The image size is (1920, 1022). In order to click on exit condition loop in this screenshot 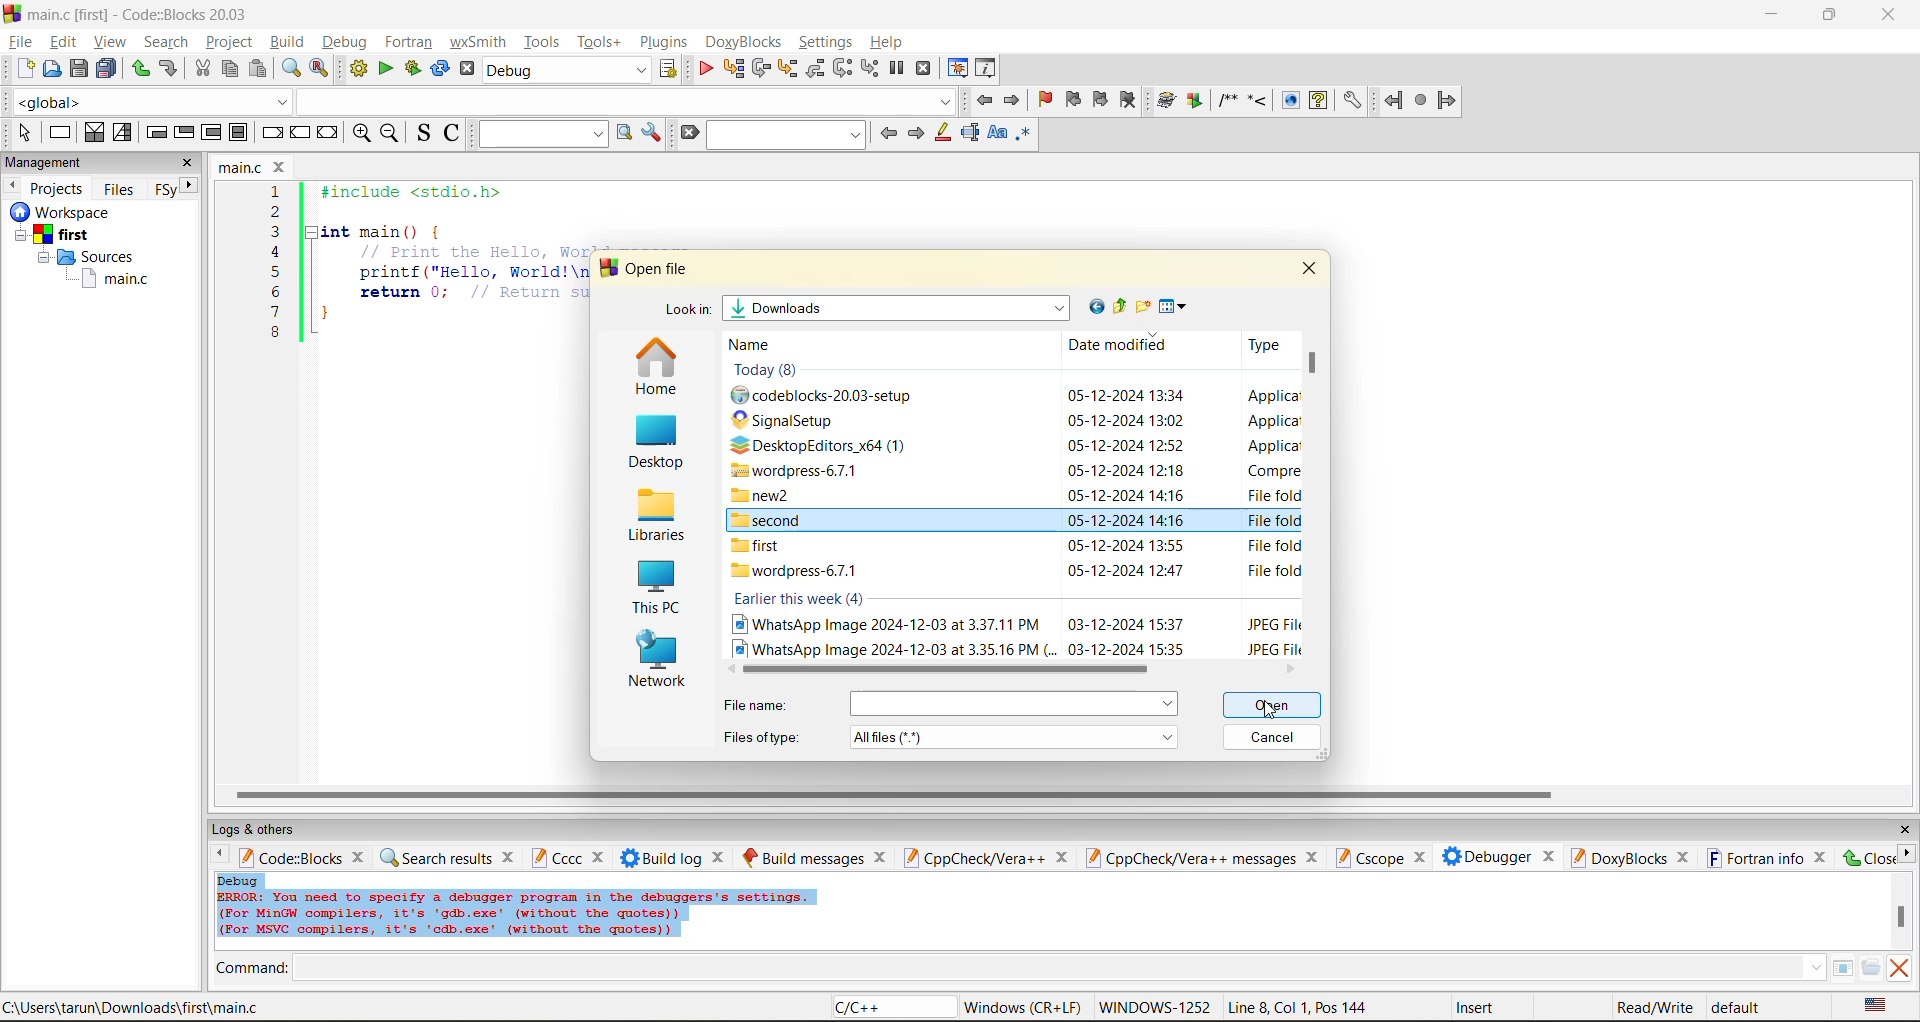, I will do `click(184, 134)`.